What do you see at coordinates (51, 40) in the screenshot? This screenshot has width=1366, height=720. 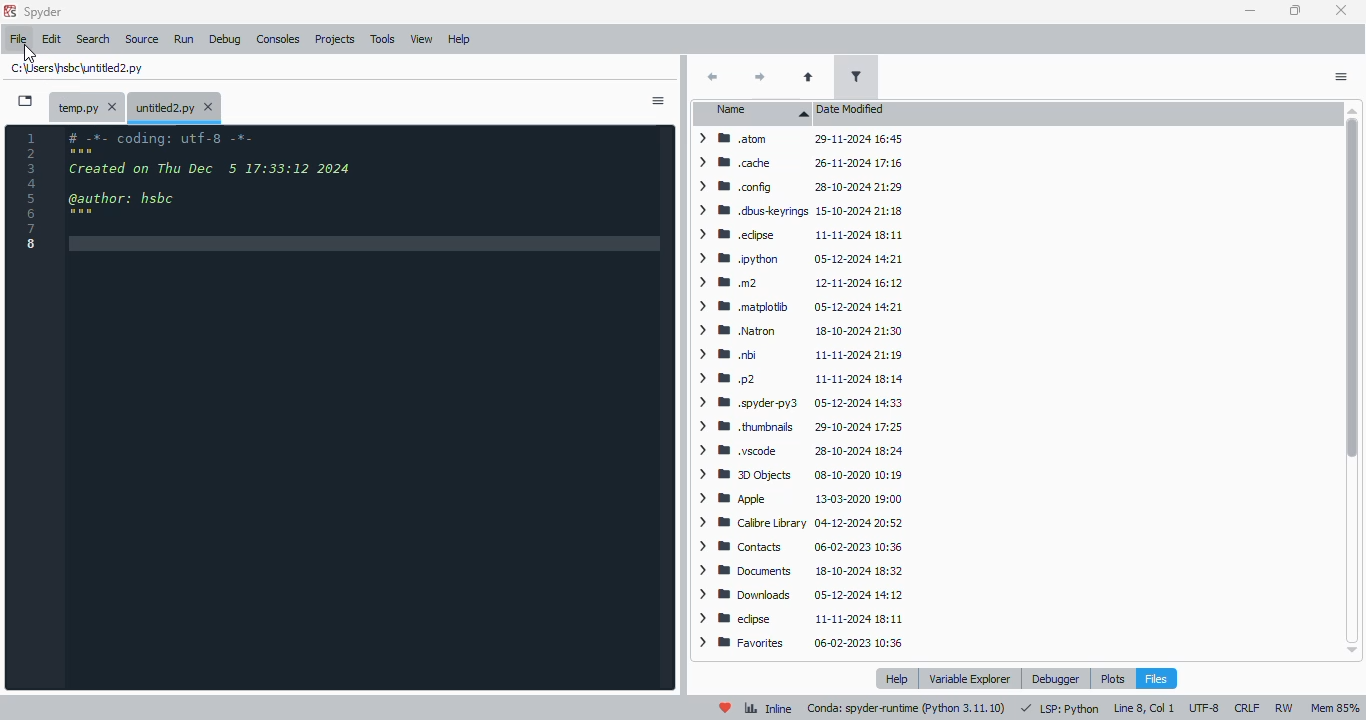 I see `edit` at bounding box center [51, 40].